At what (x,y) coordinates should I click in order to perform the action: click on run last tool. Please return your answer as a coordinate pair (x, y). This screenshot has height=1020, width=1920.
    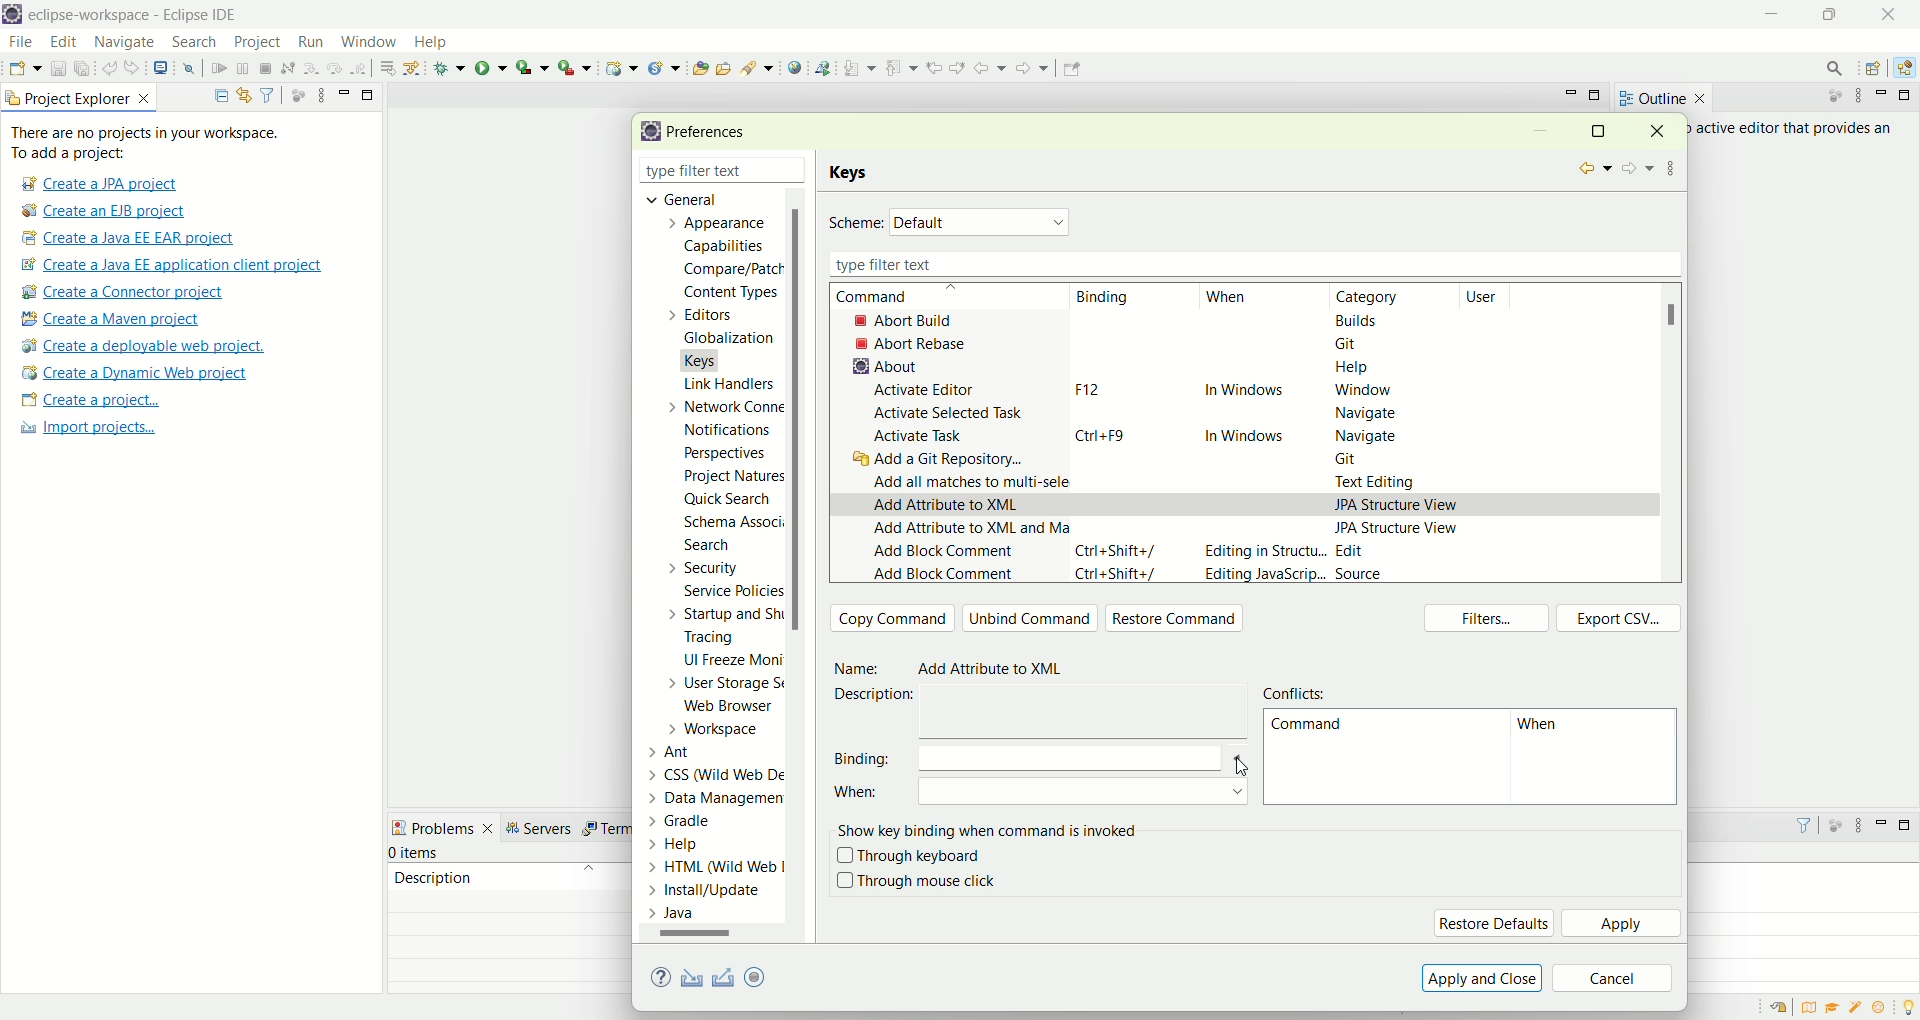
    Looking at the image, I should click on (577, 67).